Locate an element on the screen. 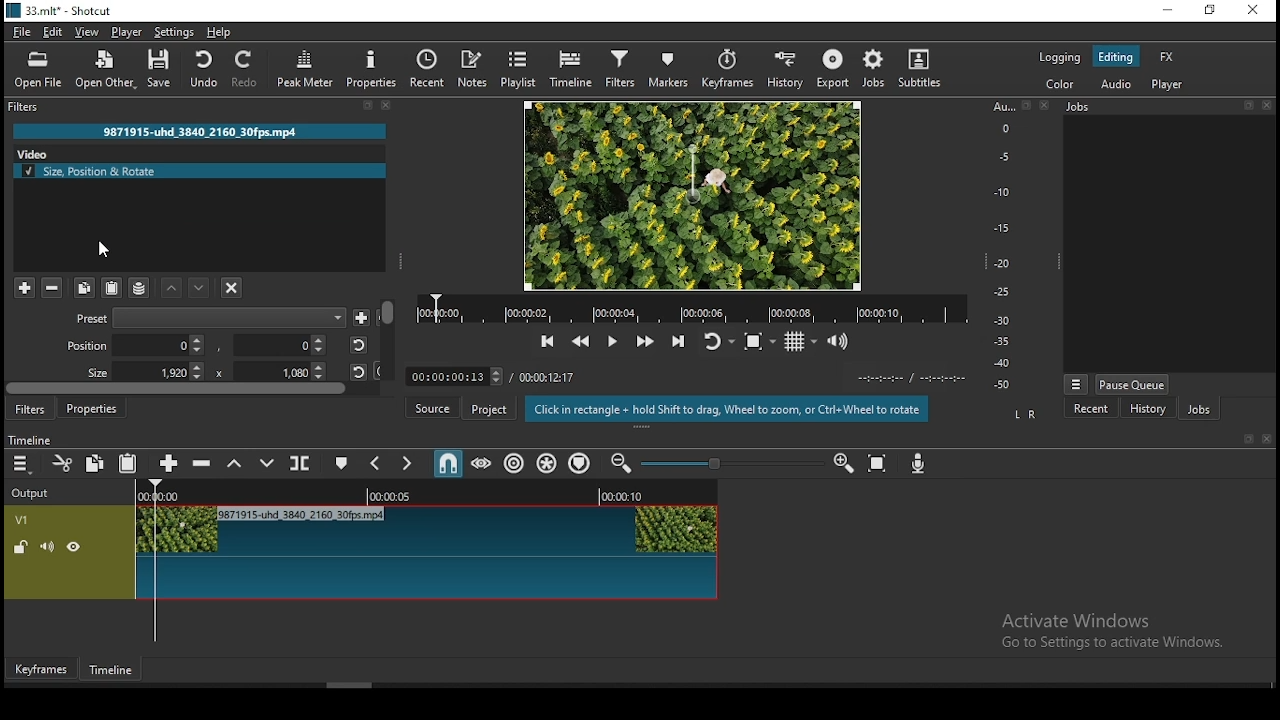  zoom timeline to fit is located at coordinates (879, 465).